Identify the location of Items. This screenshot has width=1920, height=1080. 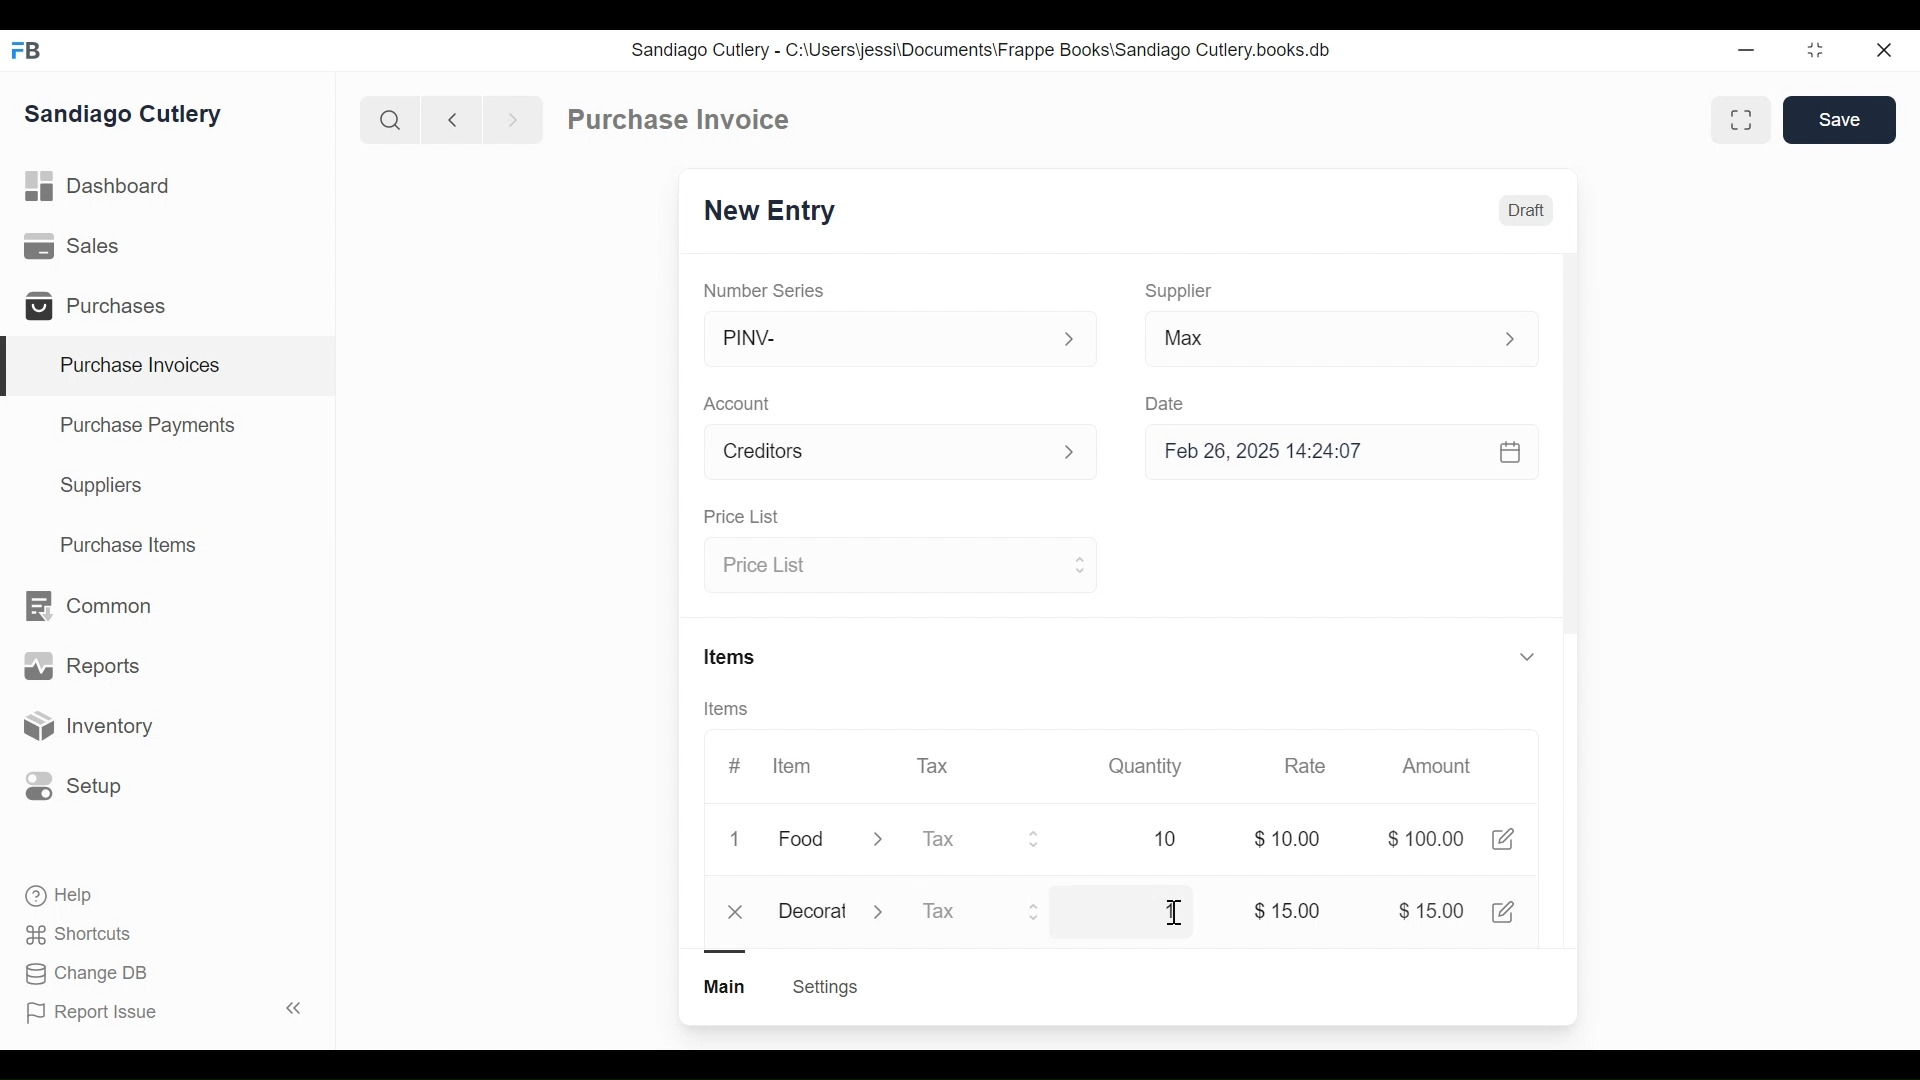
(733, 710).